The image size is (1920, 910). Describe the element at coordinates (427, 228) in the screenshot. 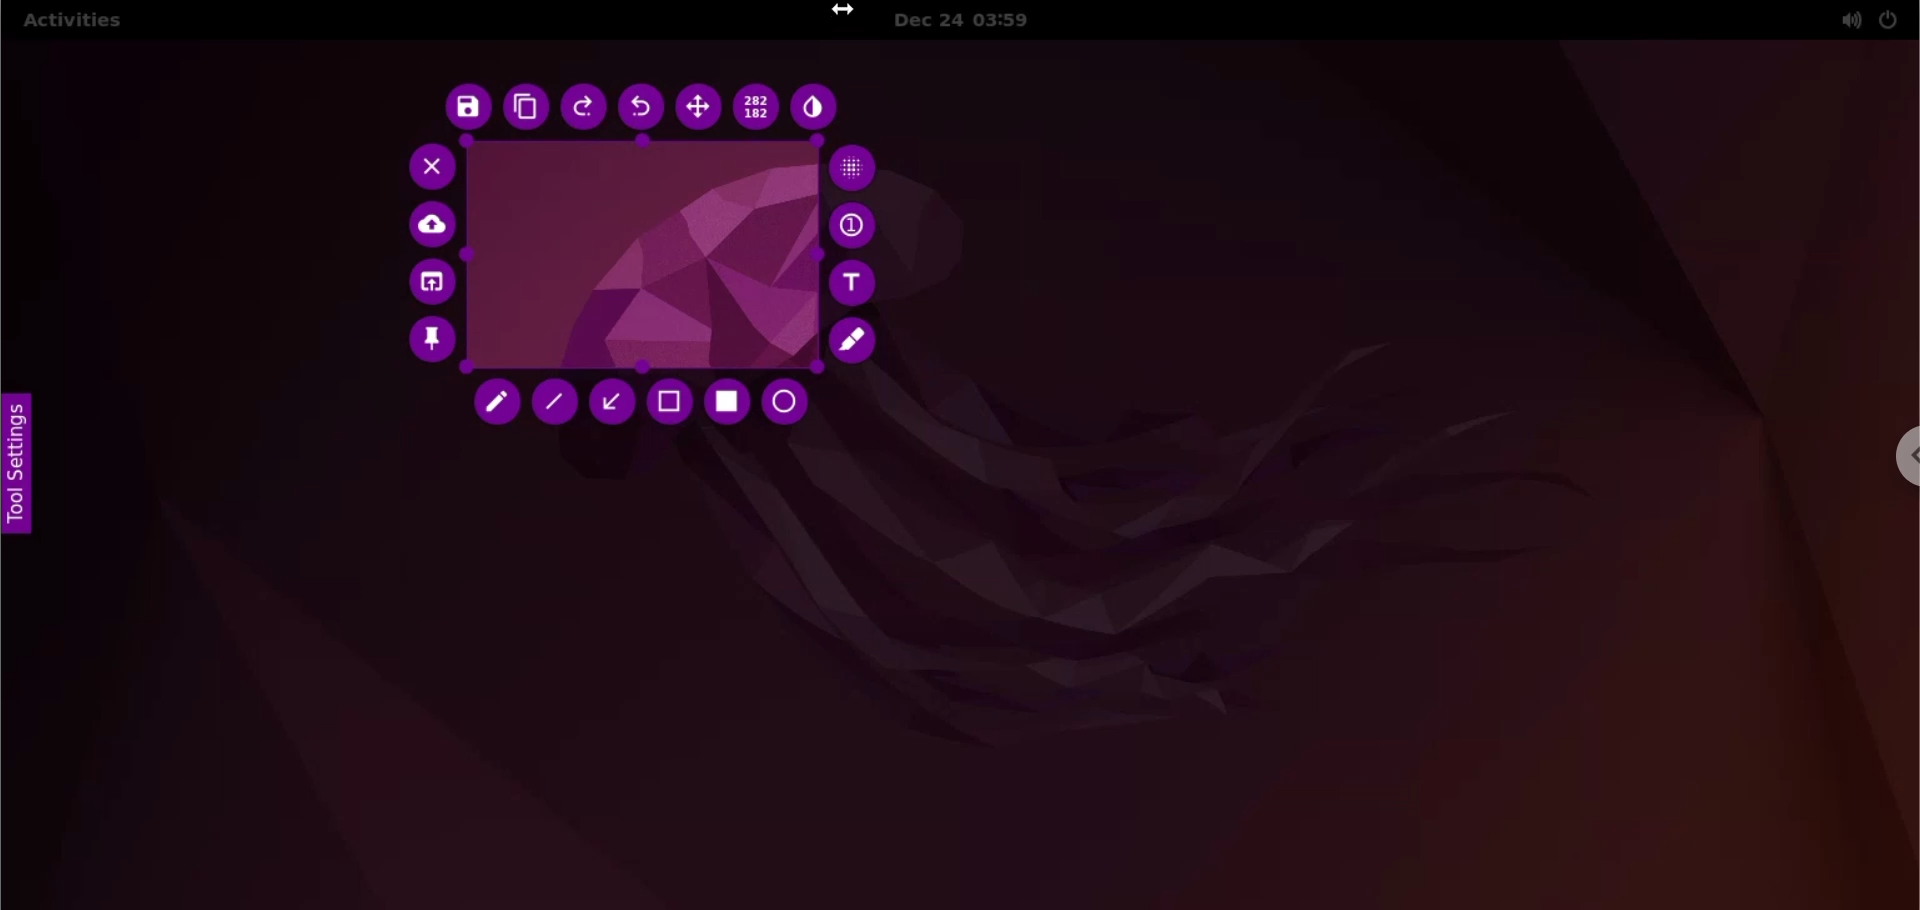

I see `upload` at that location.